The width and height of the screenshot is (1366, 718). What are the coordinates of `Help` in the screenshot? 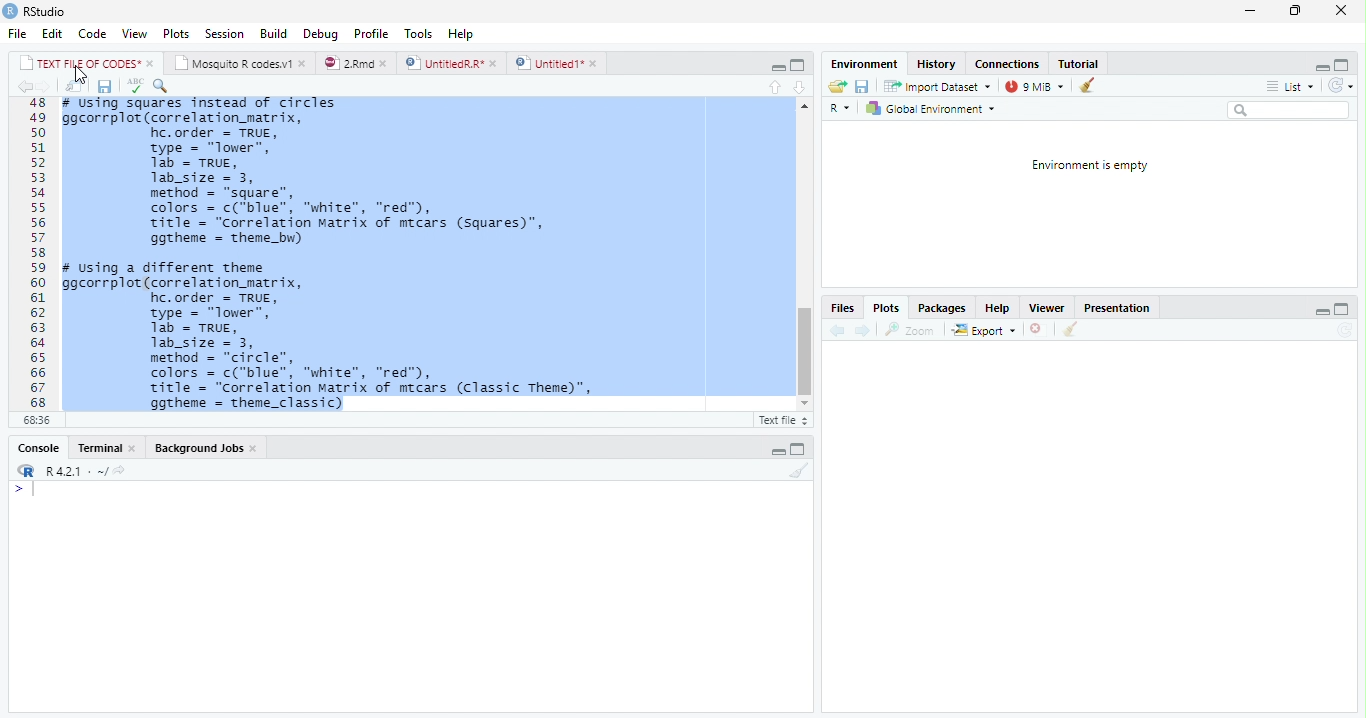 It's located at (1000, 308).